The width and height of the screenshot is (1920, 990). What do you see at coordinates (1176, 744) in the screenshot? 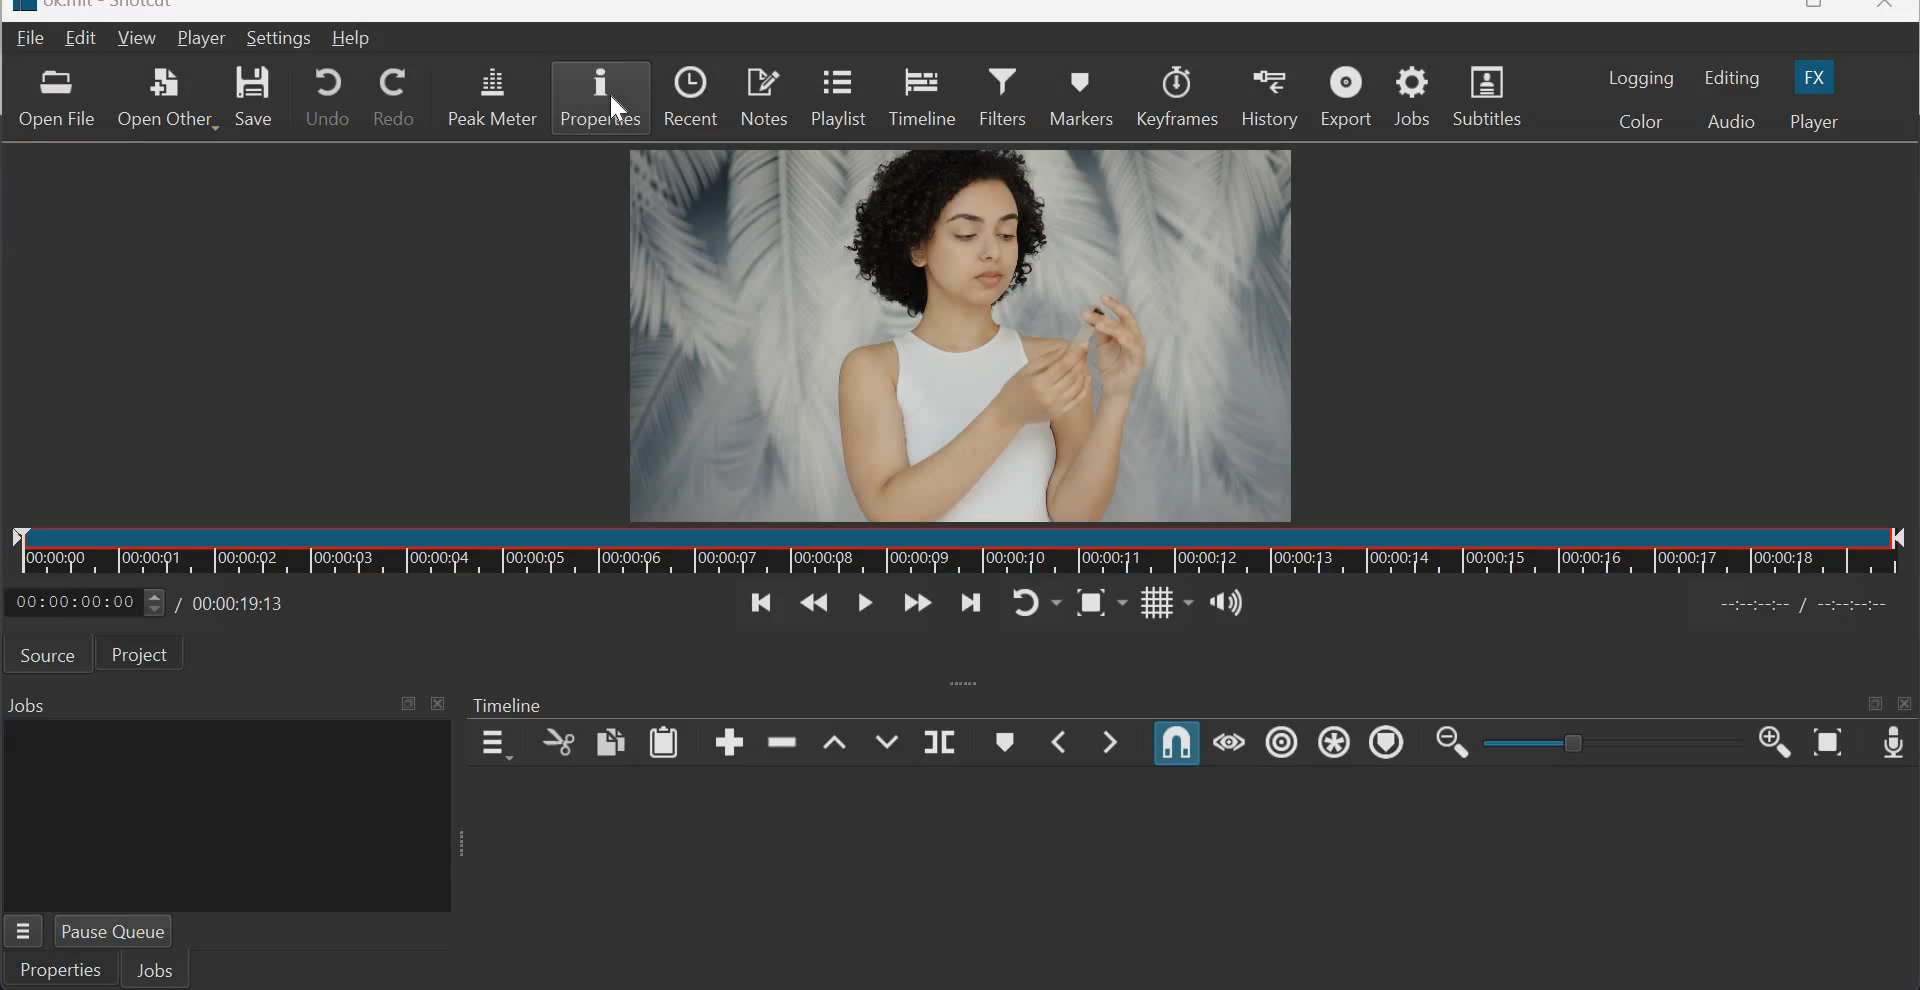
I see `Snap` at bounding box center [1176, 744].